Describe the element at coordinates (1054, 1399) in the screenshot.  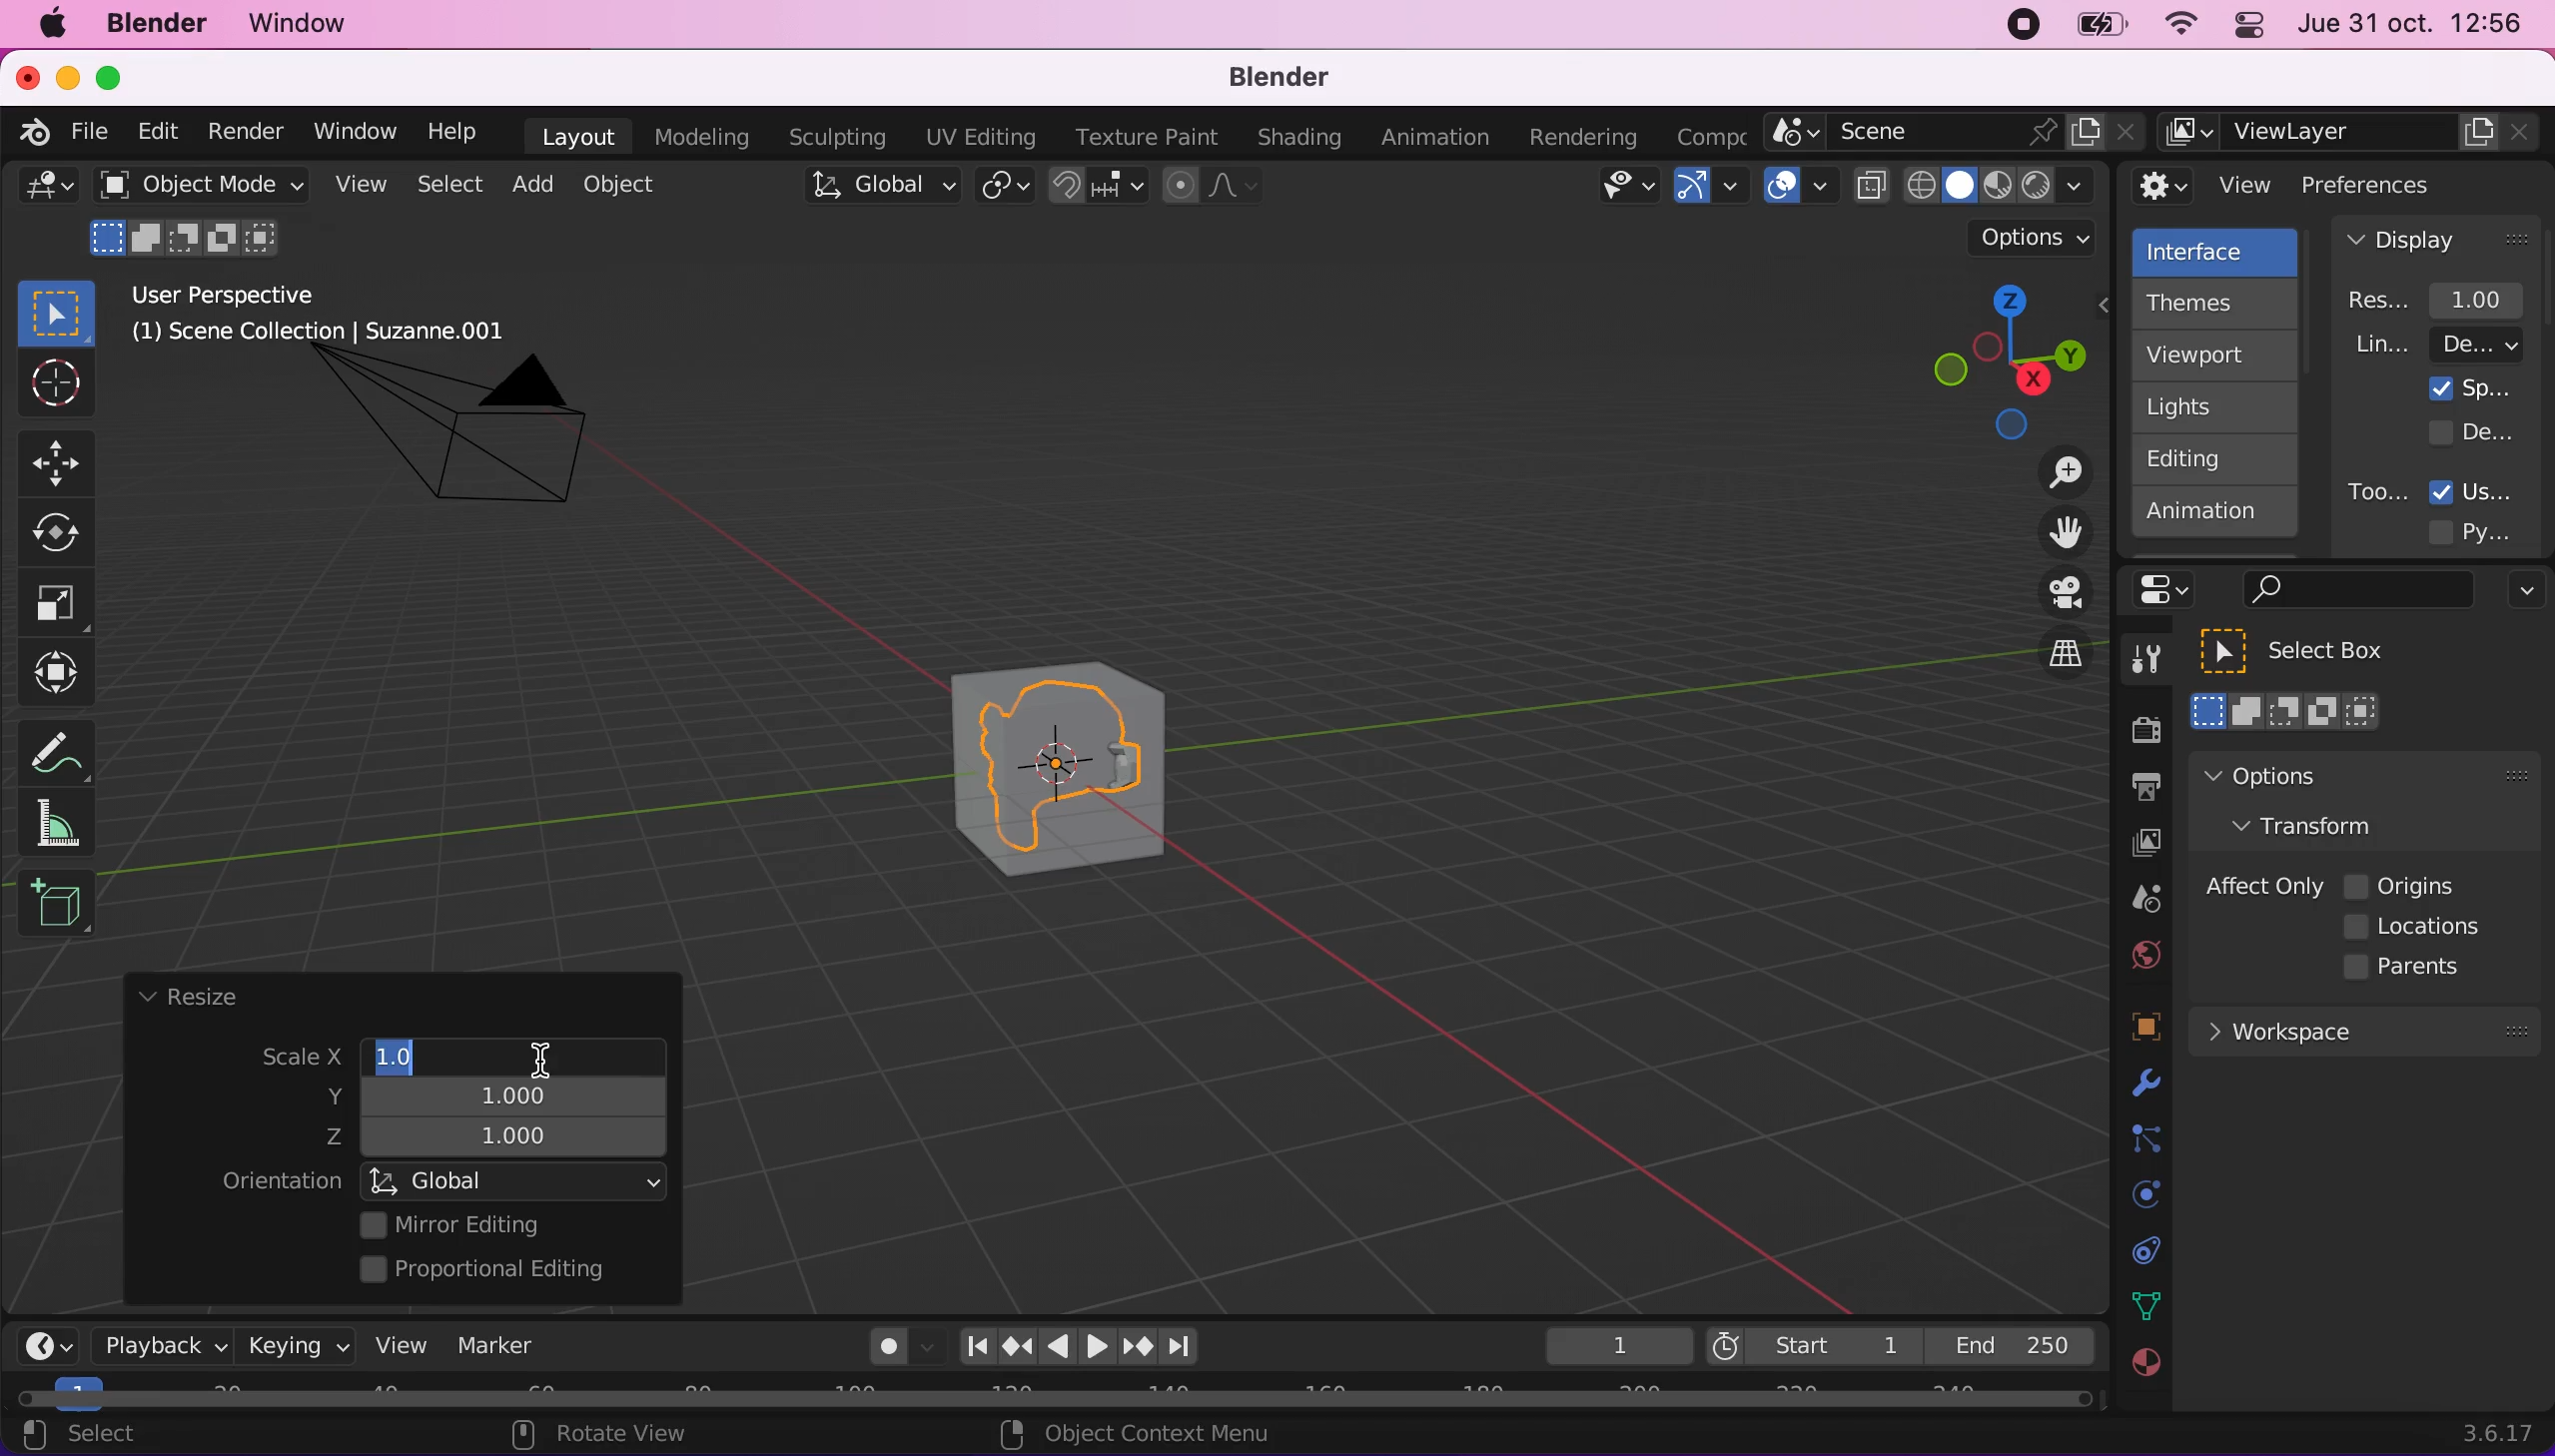
I see `horizontal scroll bar` at that location.